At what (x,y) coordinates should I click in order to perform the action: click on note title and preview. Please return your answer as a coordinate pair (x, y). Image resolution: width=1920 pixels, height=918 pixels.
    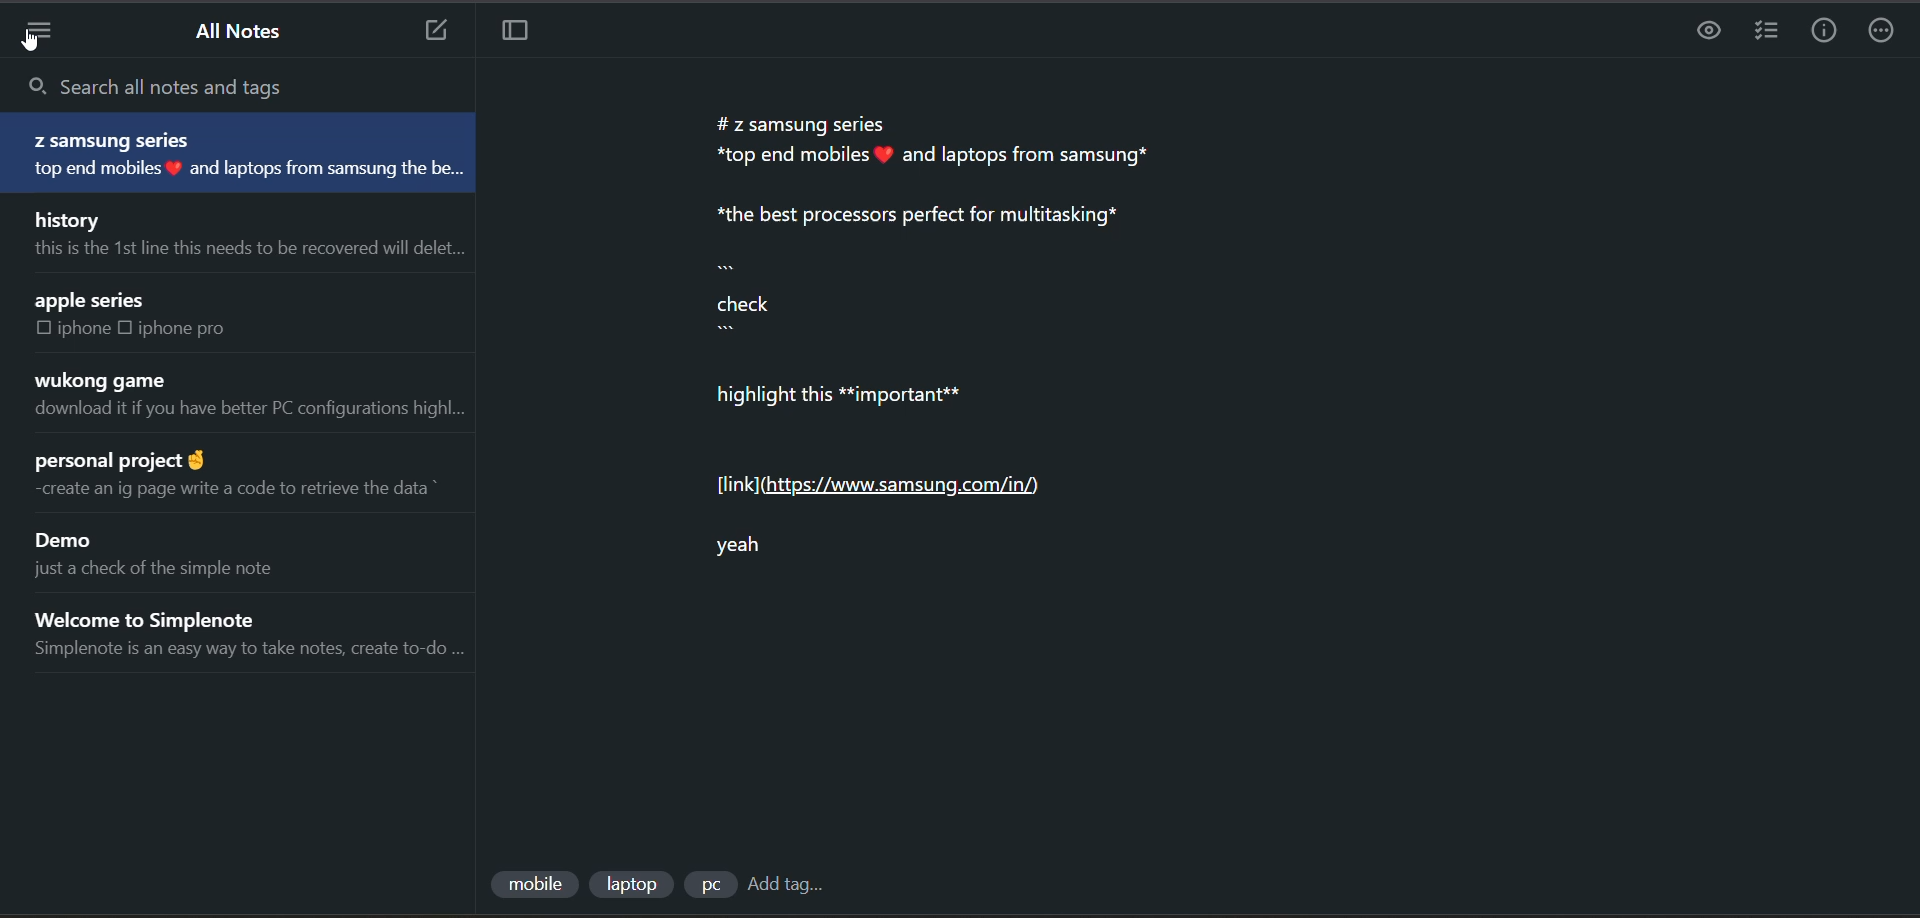
    Looking at the image, I should click on (264, 632).